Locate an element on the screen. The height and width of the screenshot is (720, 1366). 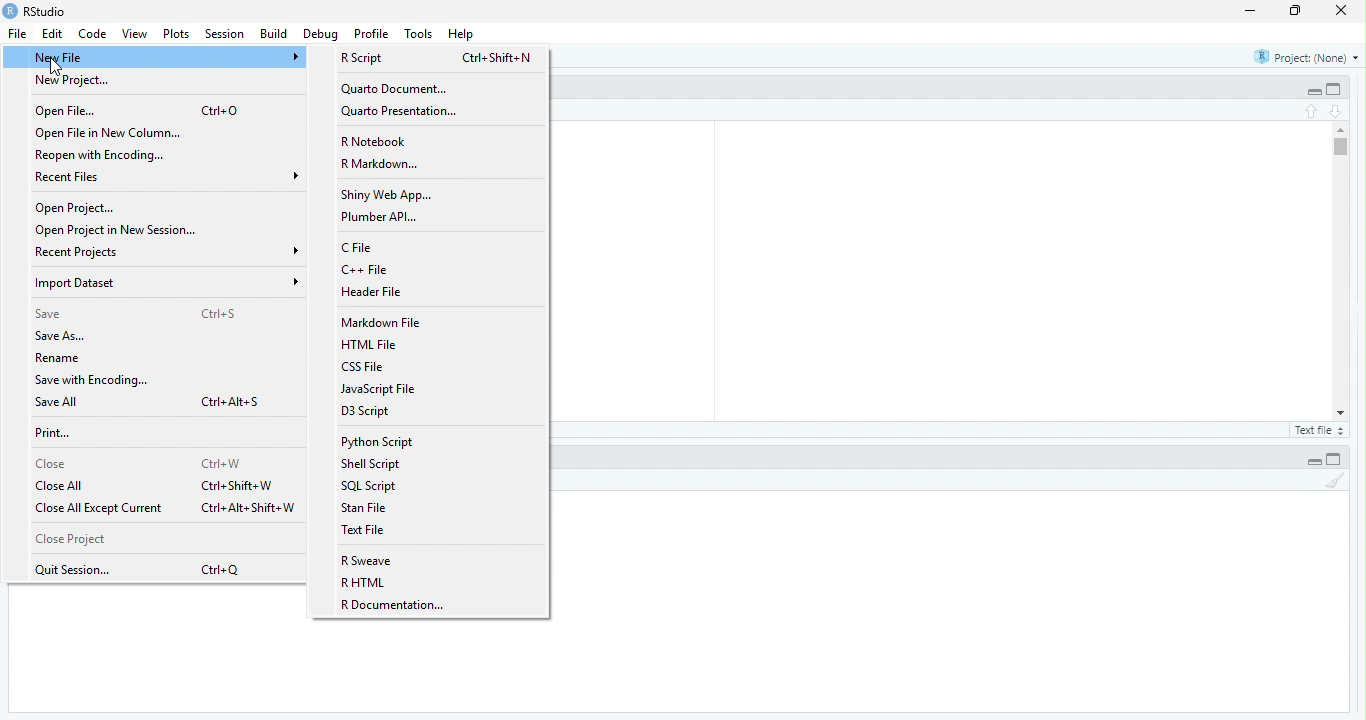
Nery File is located at coordinates (166, 58).